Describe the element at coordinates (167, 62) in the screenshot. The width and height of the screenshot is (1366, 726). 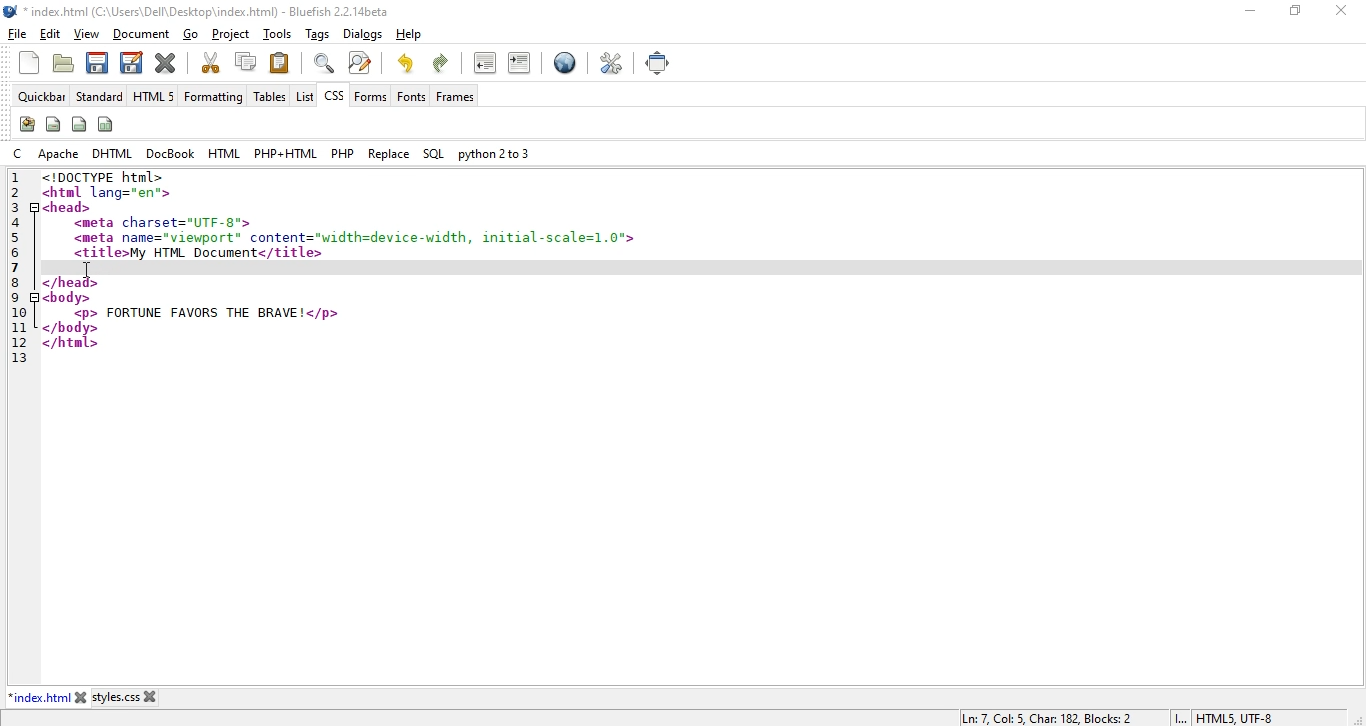
I see `close current file` at that location.